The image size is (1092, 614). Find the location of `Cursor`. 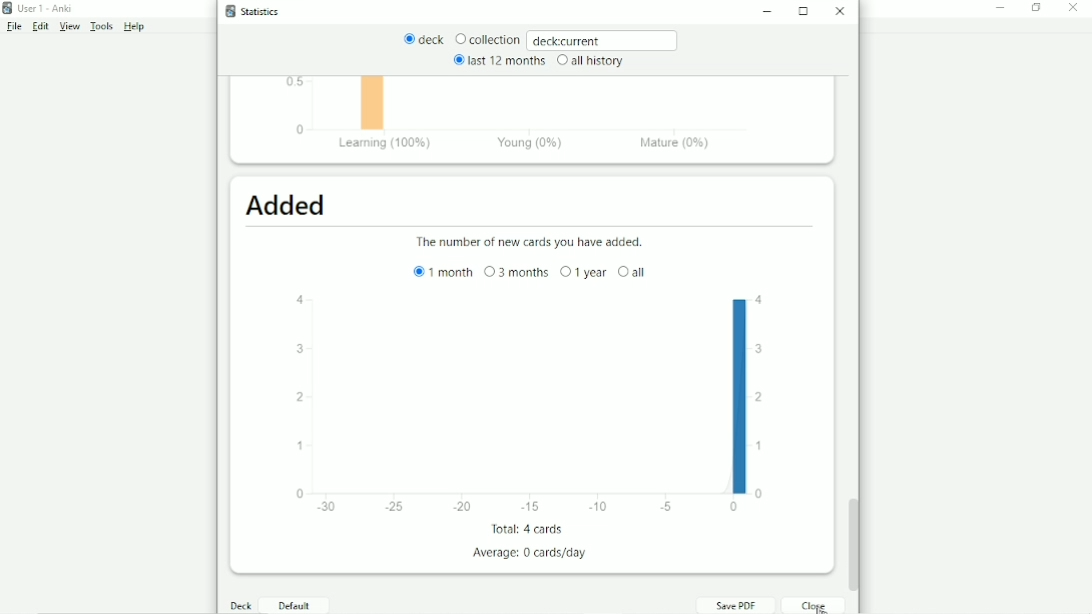

Cursor is located at coordinates (825, 610).